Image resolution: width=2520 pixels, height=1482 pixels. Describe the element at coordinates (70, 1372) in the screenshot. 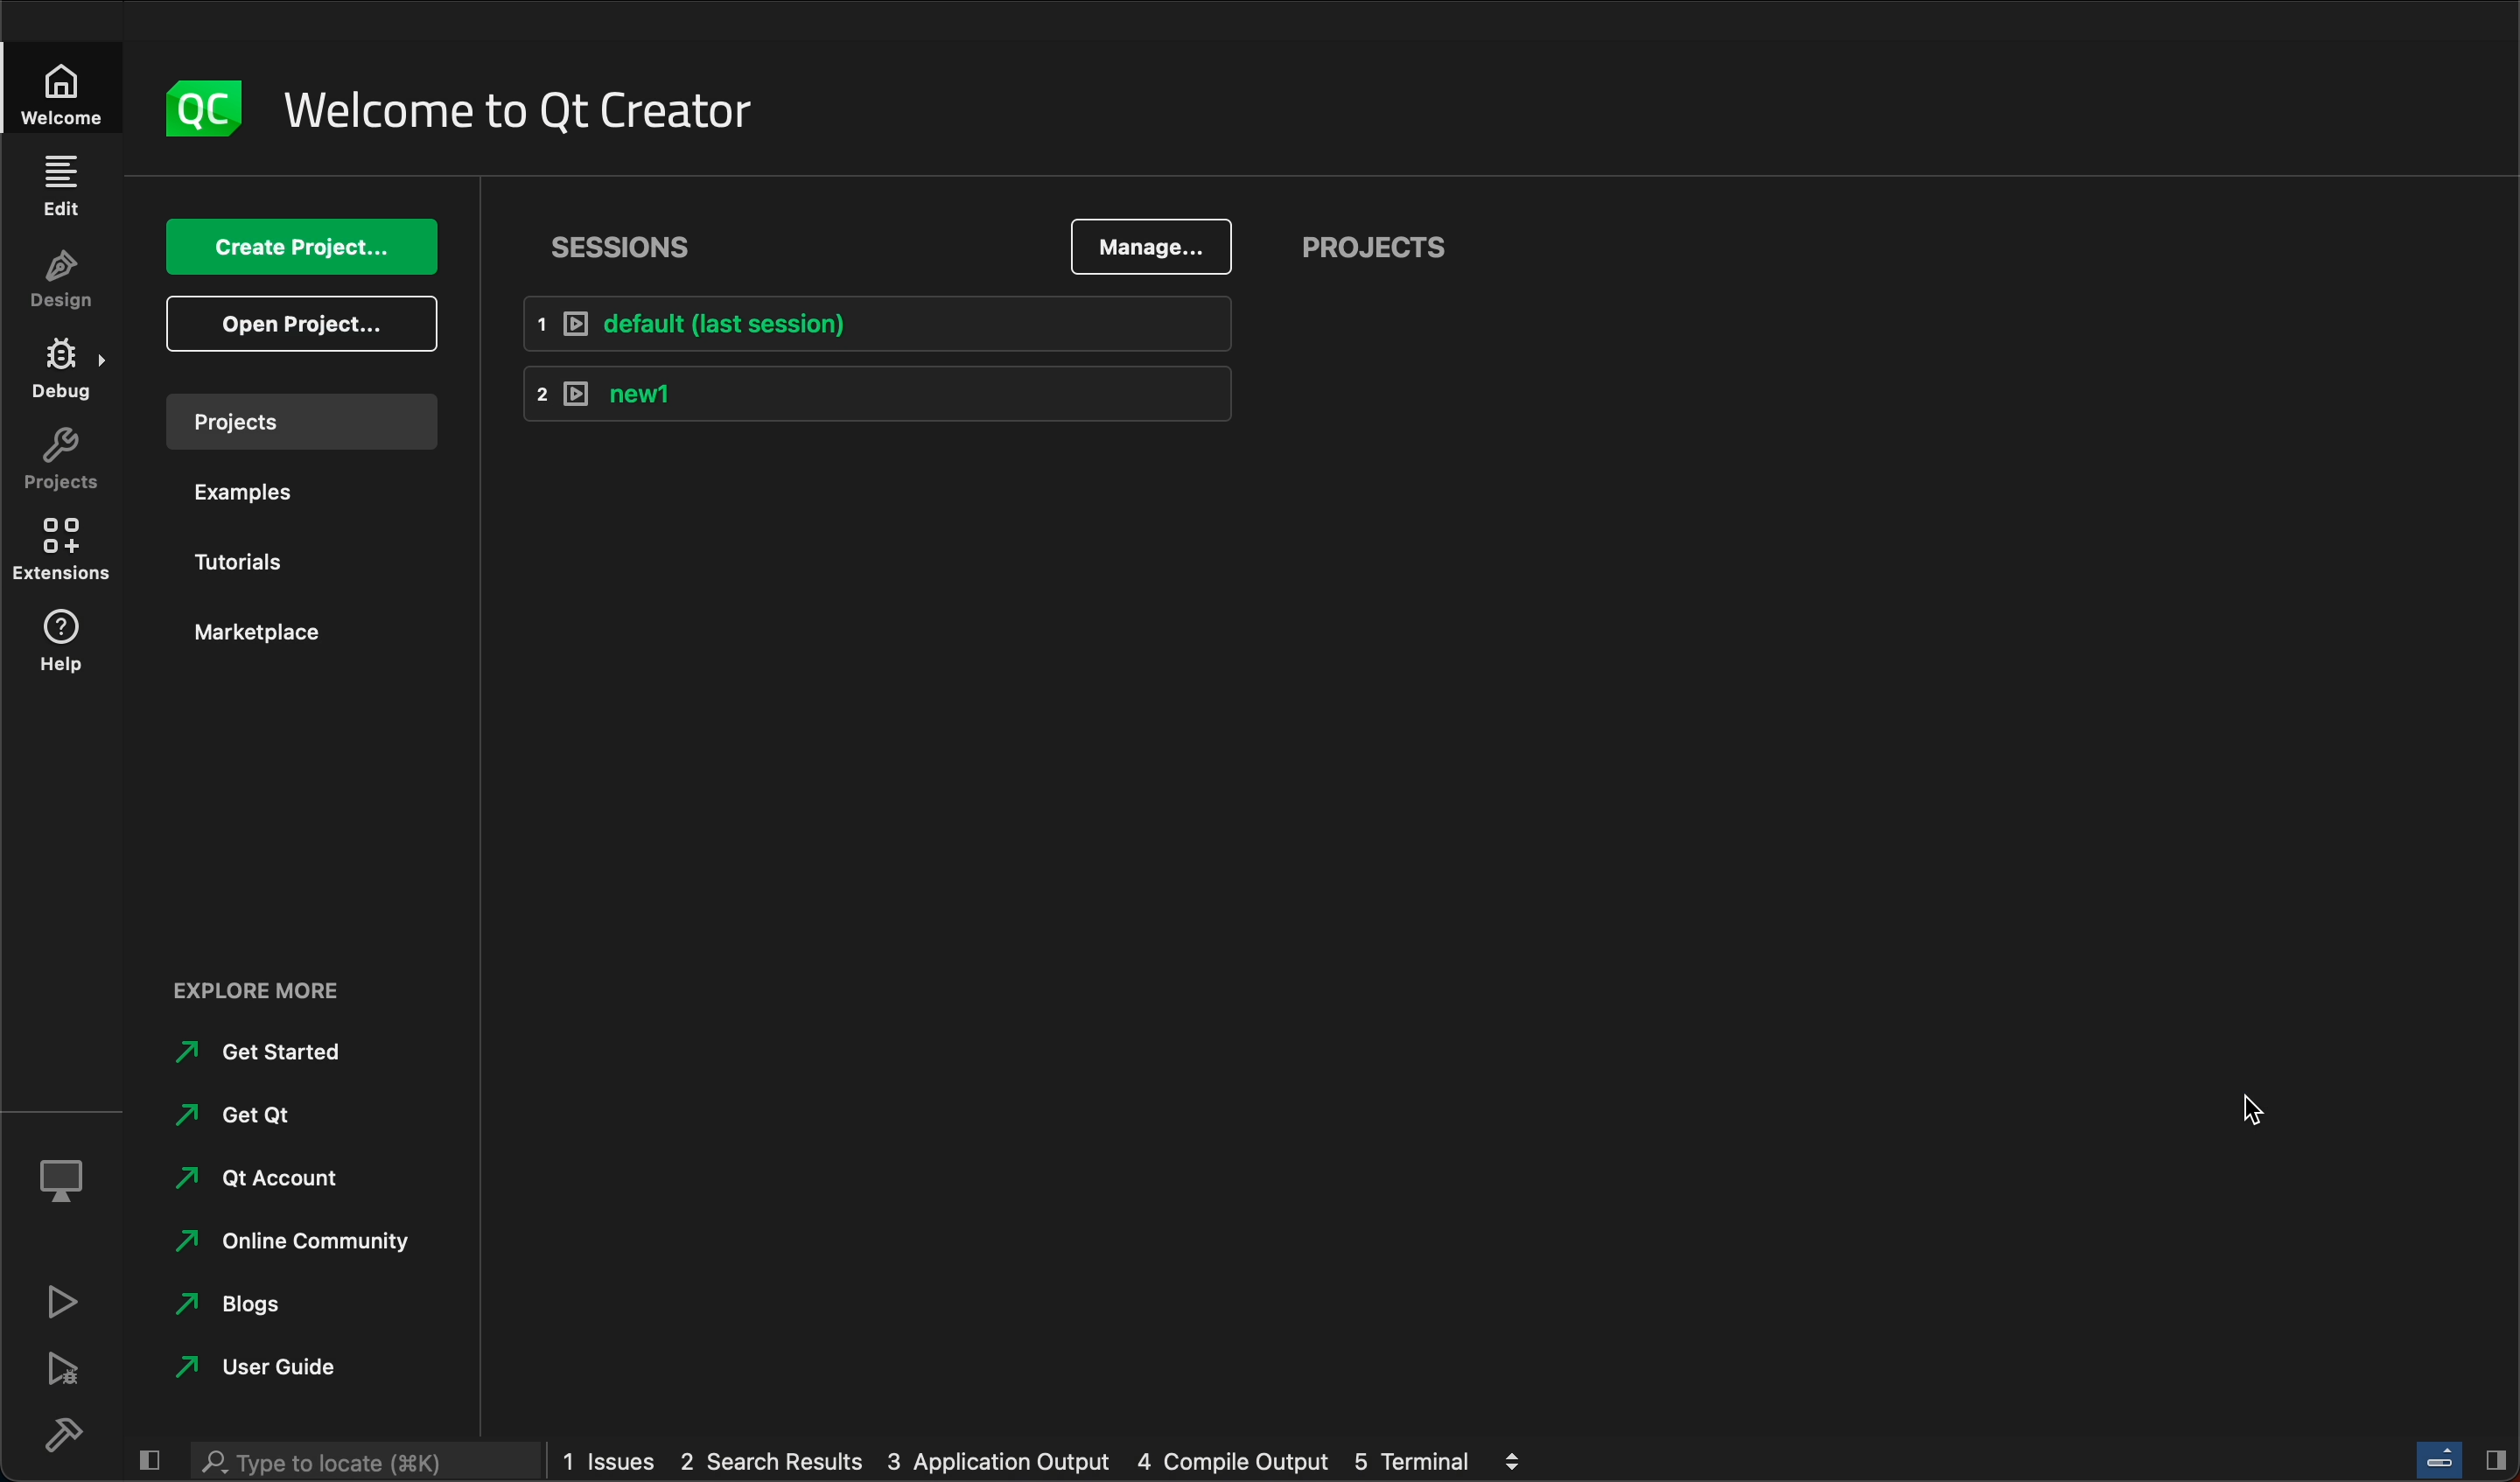

I see `debug` at that location.